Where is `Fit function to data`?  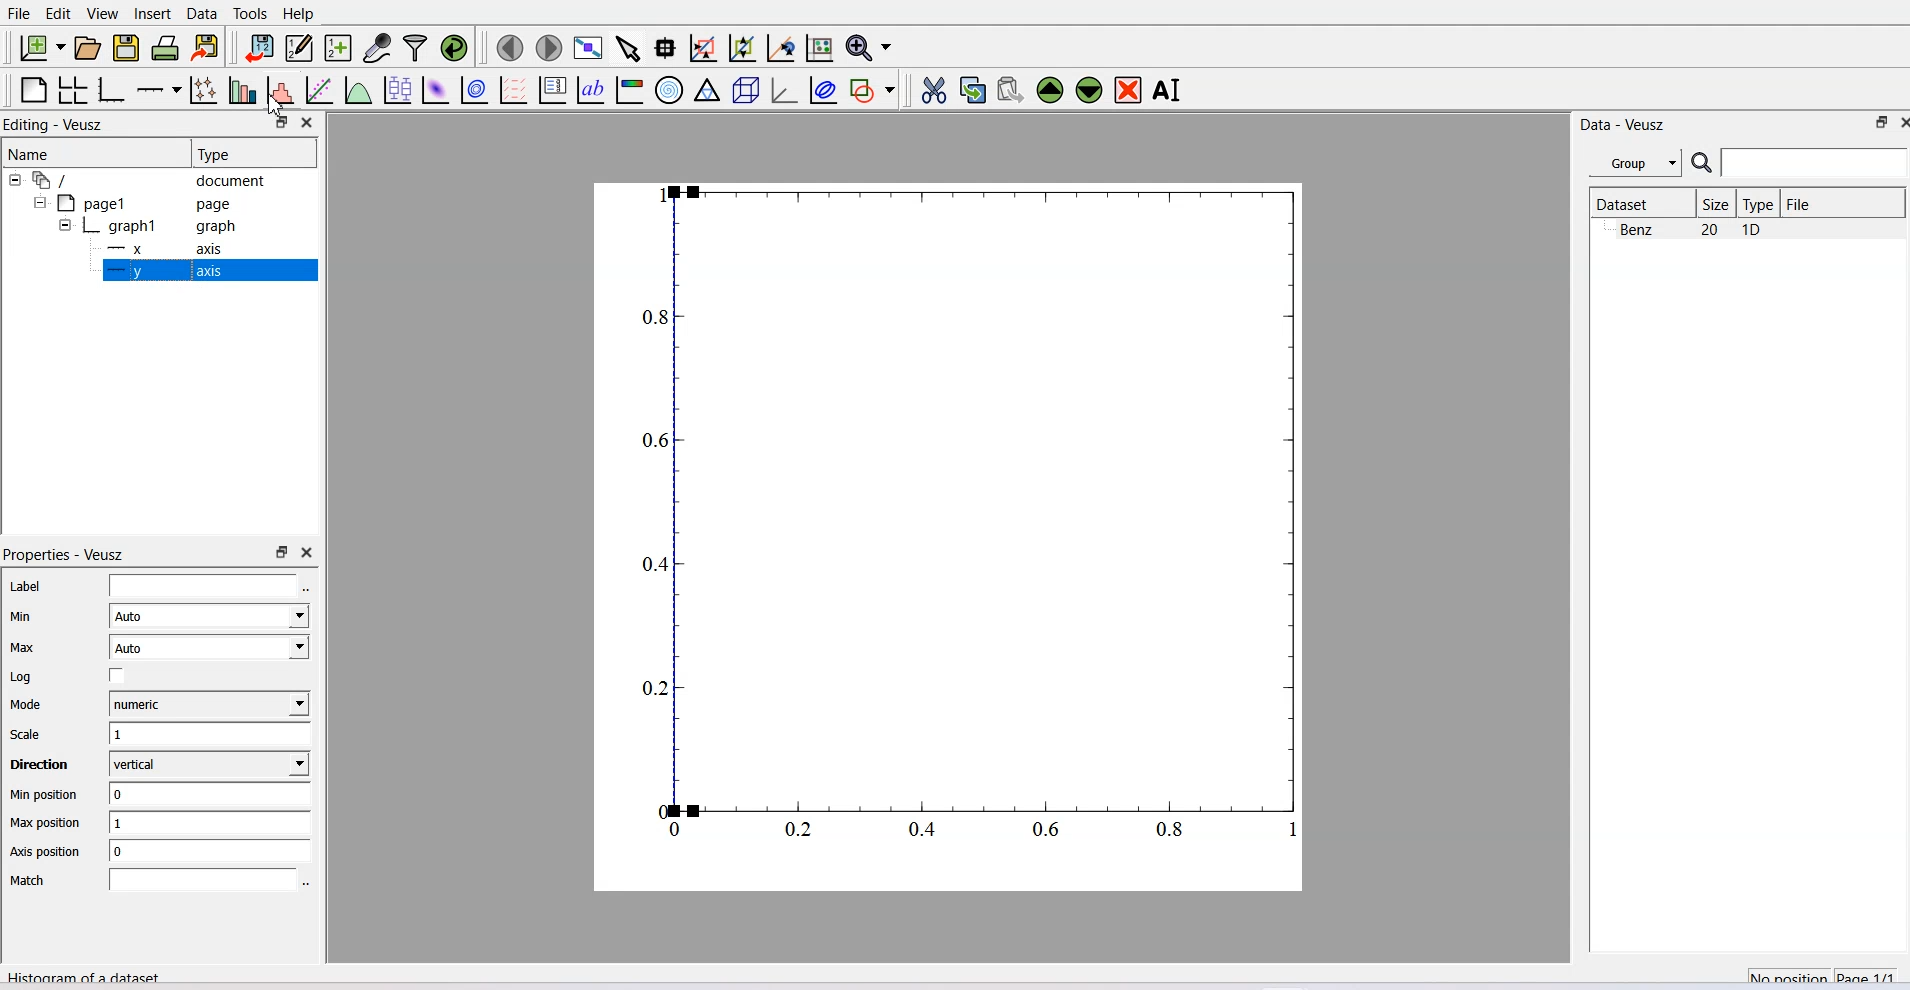 Fit function to data is located at coordinates (319, 89).